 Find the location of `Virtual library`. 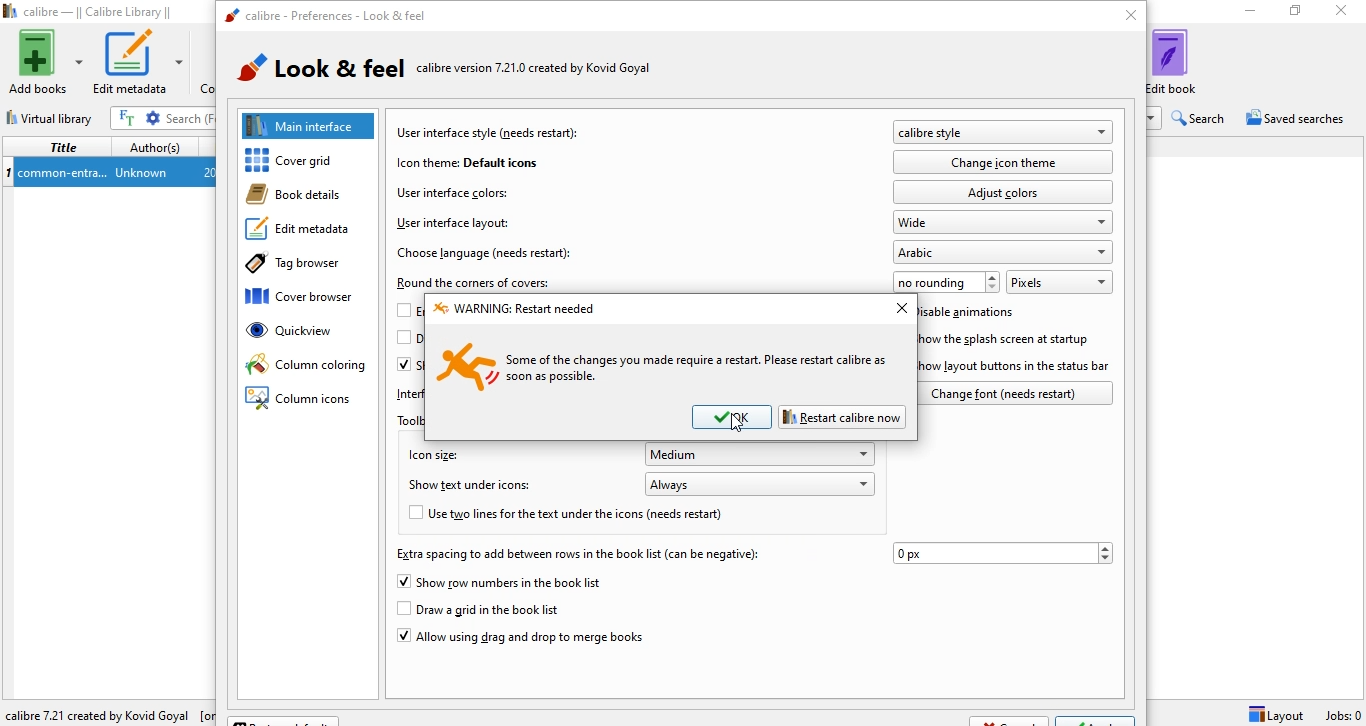

Virtual library is located at coordinates (52, 115).